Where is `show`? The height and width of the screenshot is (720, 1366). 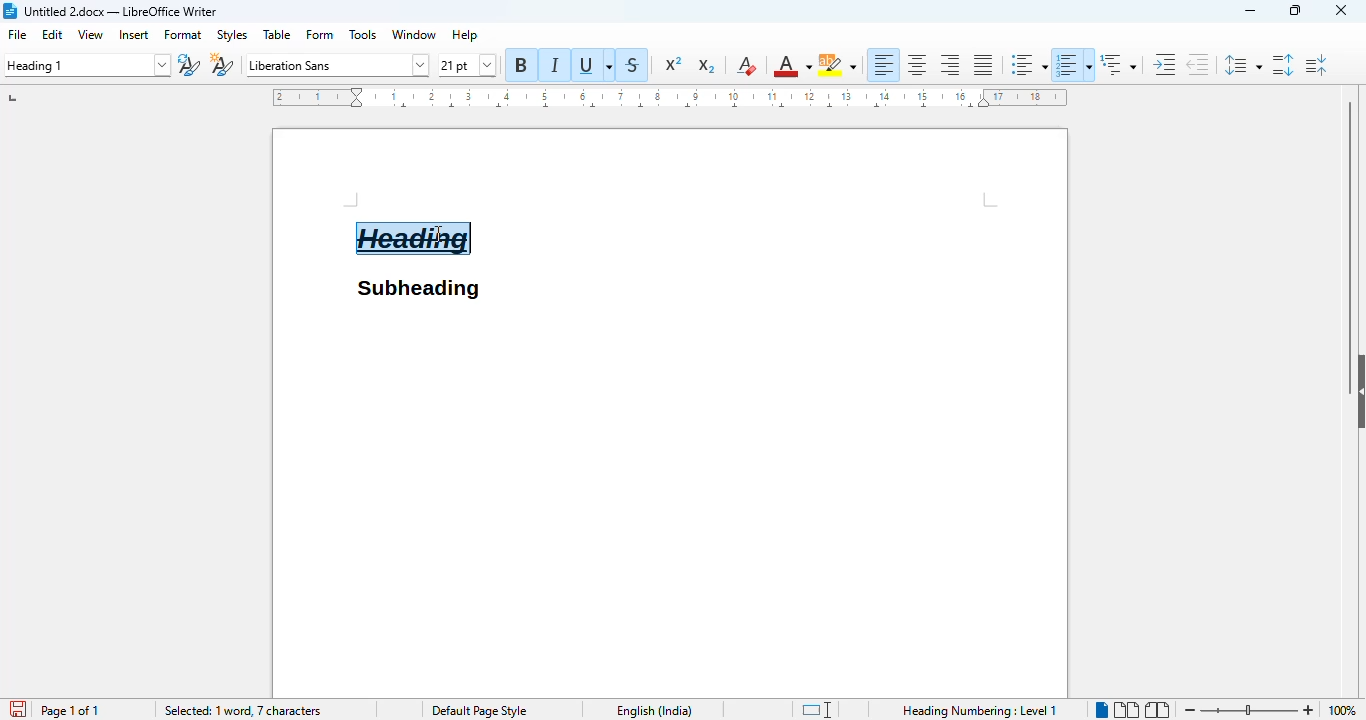
show is located at coordinates (1357, 391).